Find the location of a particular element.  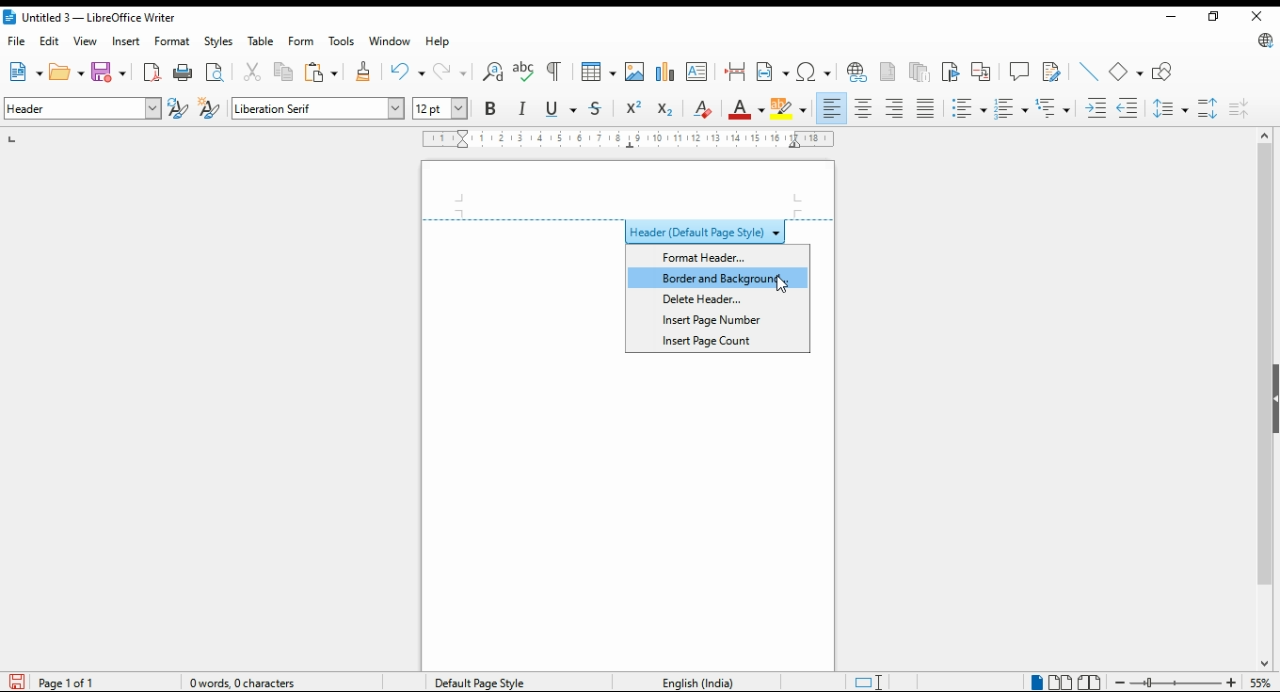

page information is located at coordinates (62, 682).